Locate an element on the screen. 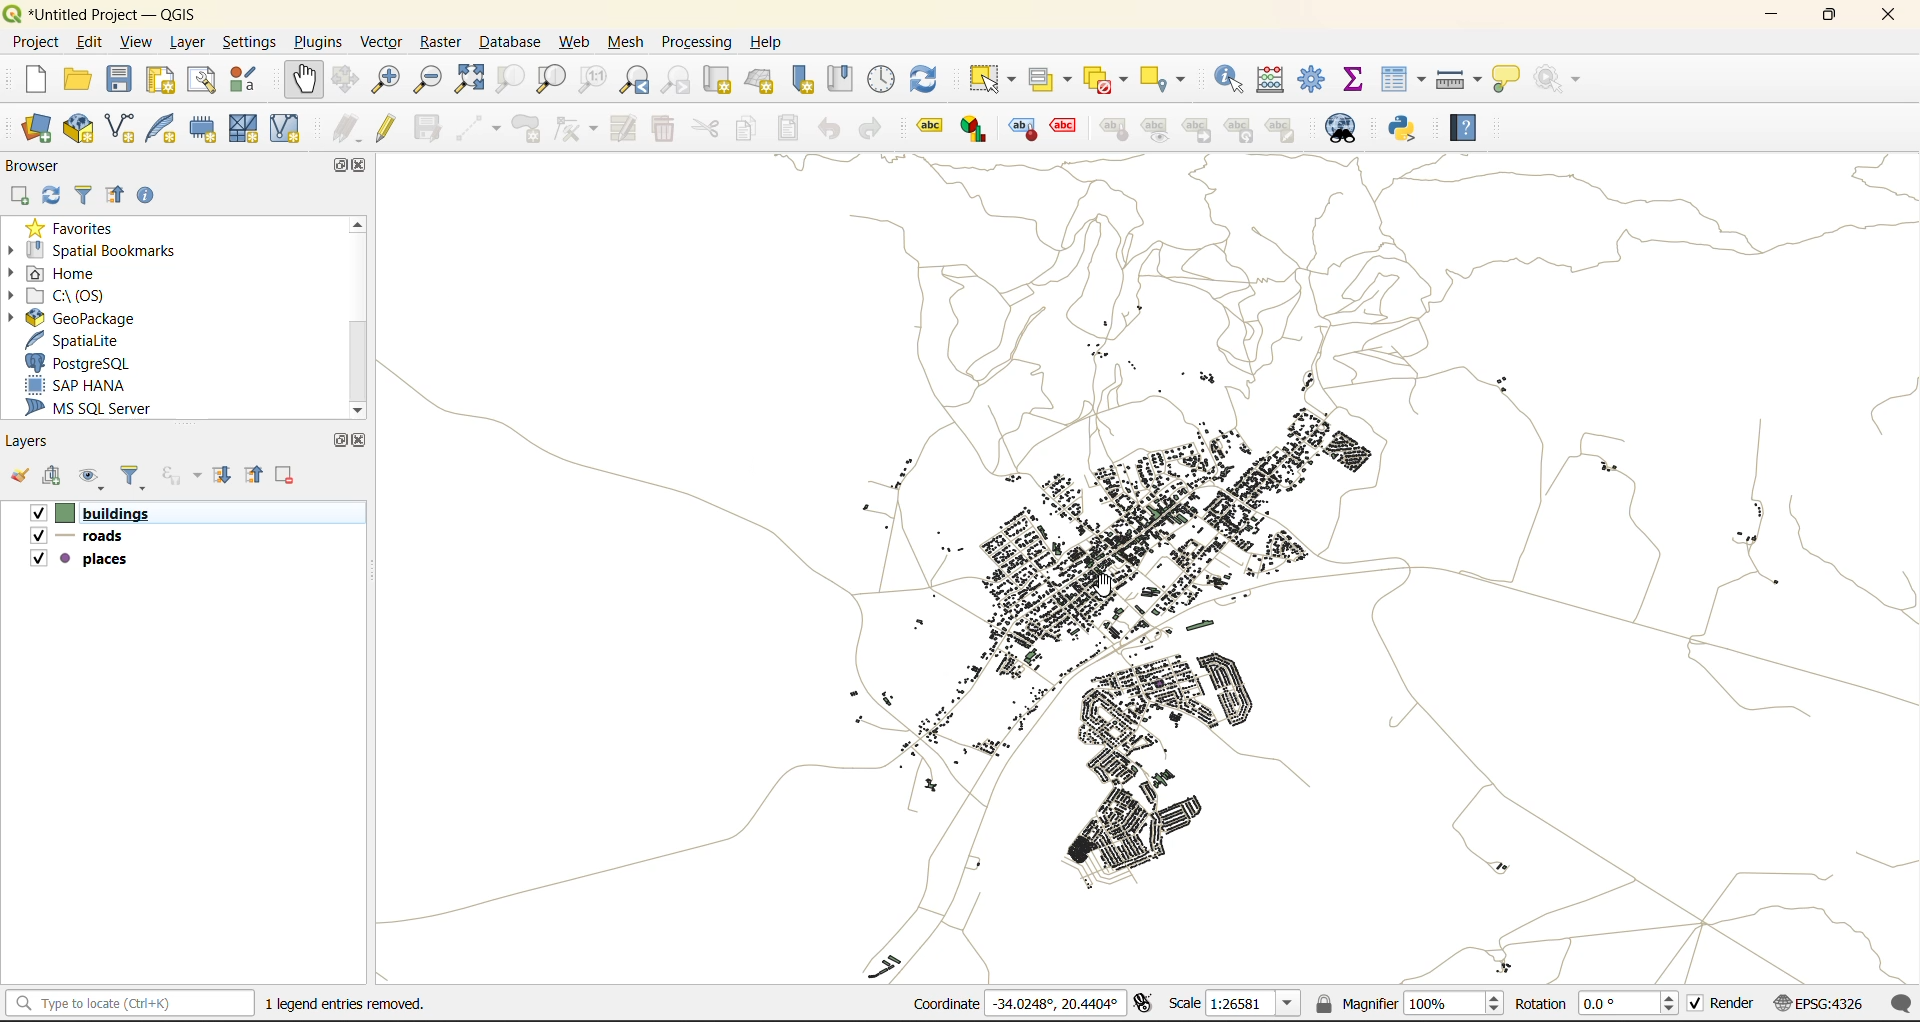 The height and width of the screenshot is (1022, 1920). measure line is located at coordinates (1461, 80).